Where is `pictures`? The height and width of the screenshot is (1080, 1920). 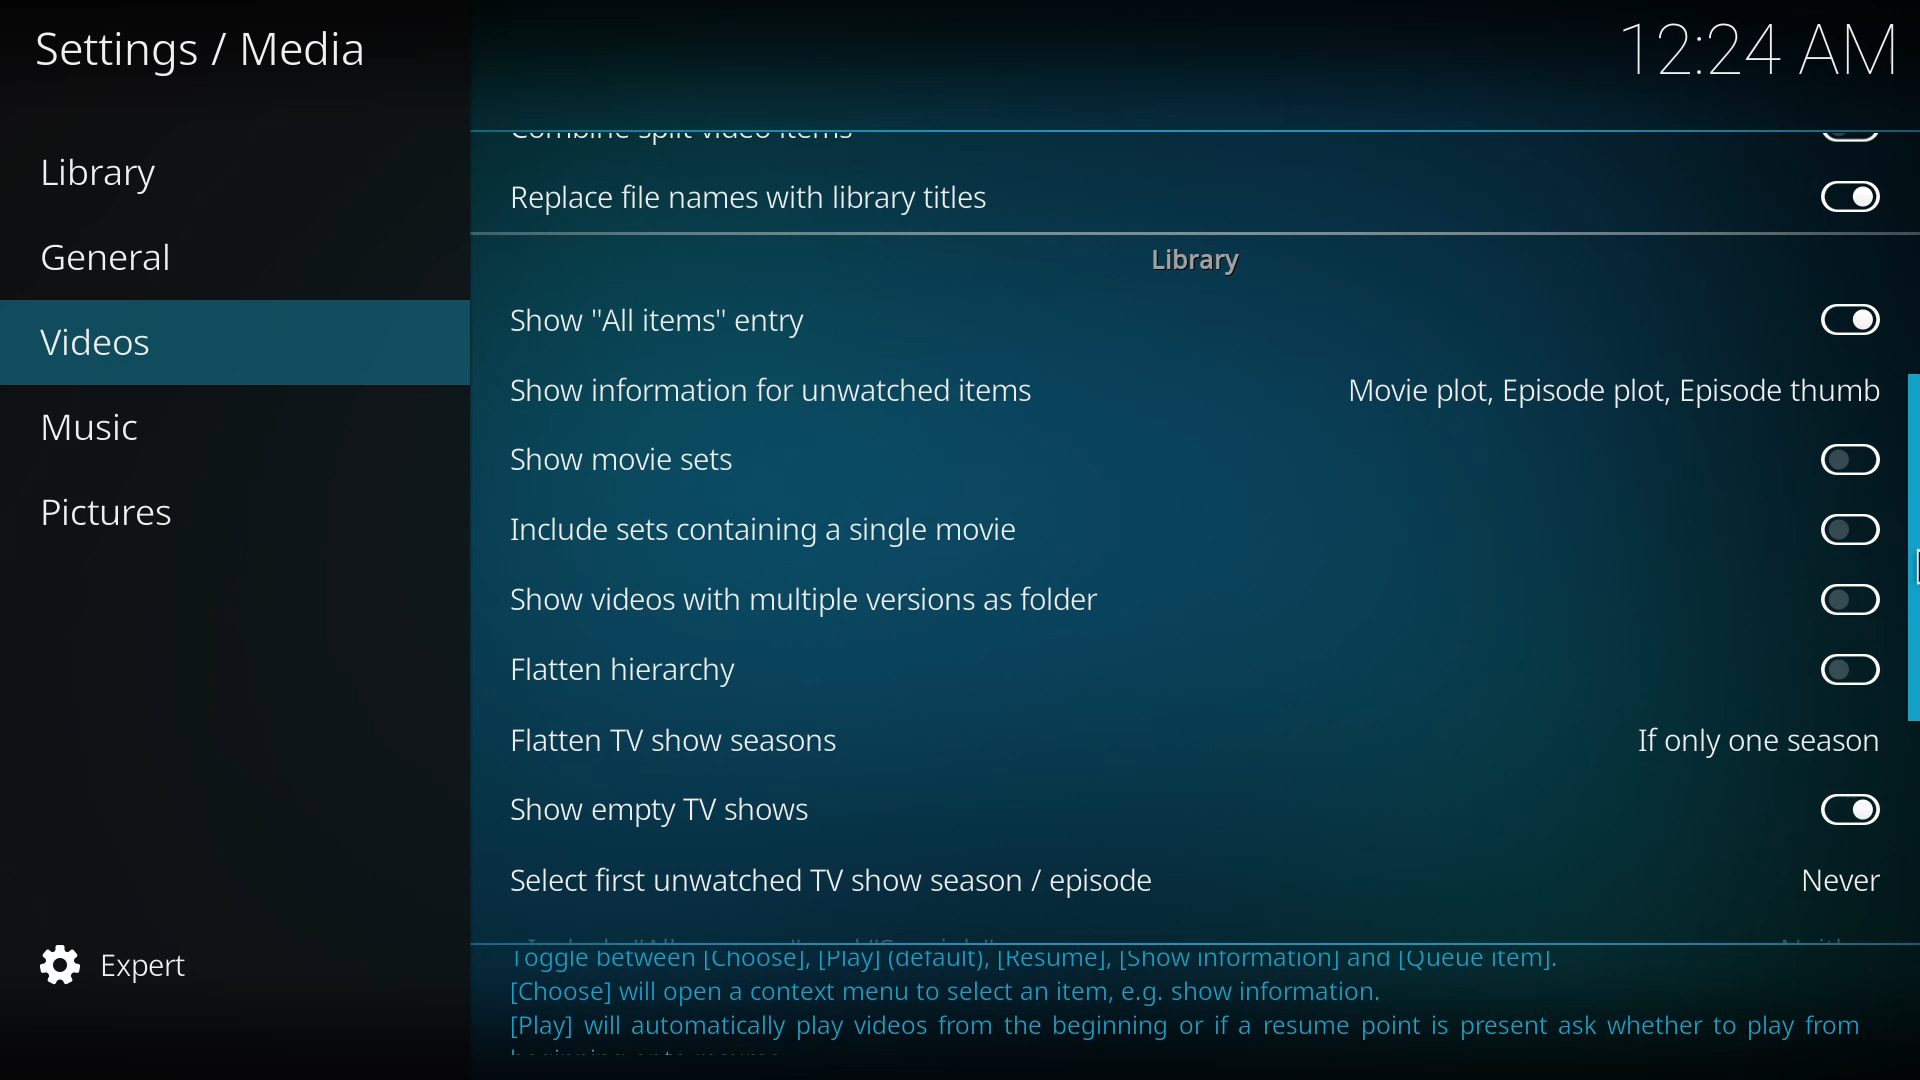 pictures is located at coordinates (118, 511).